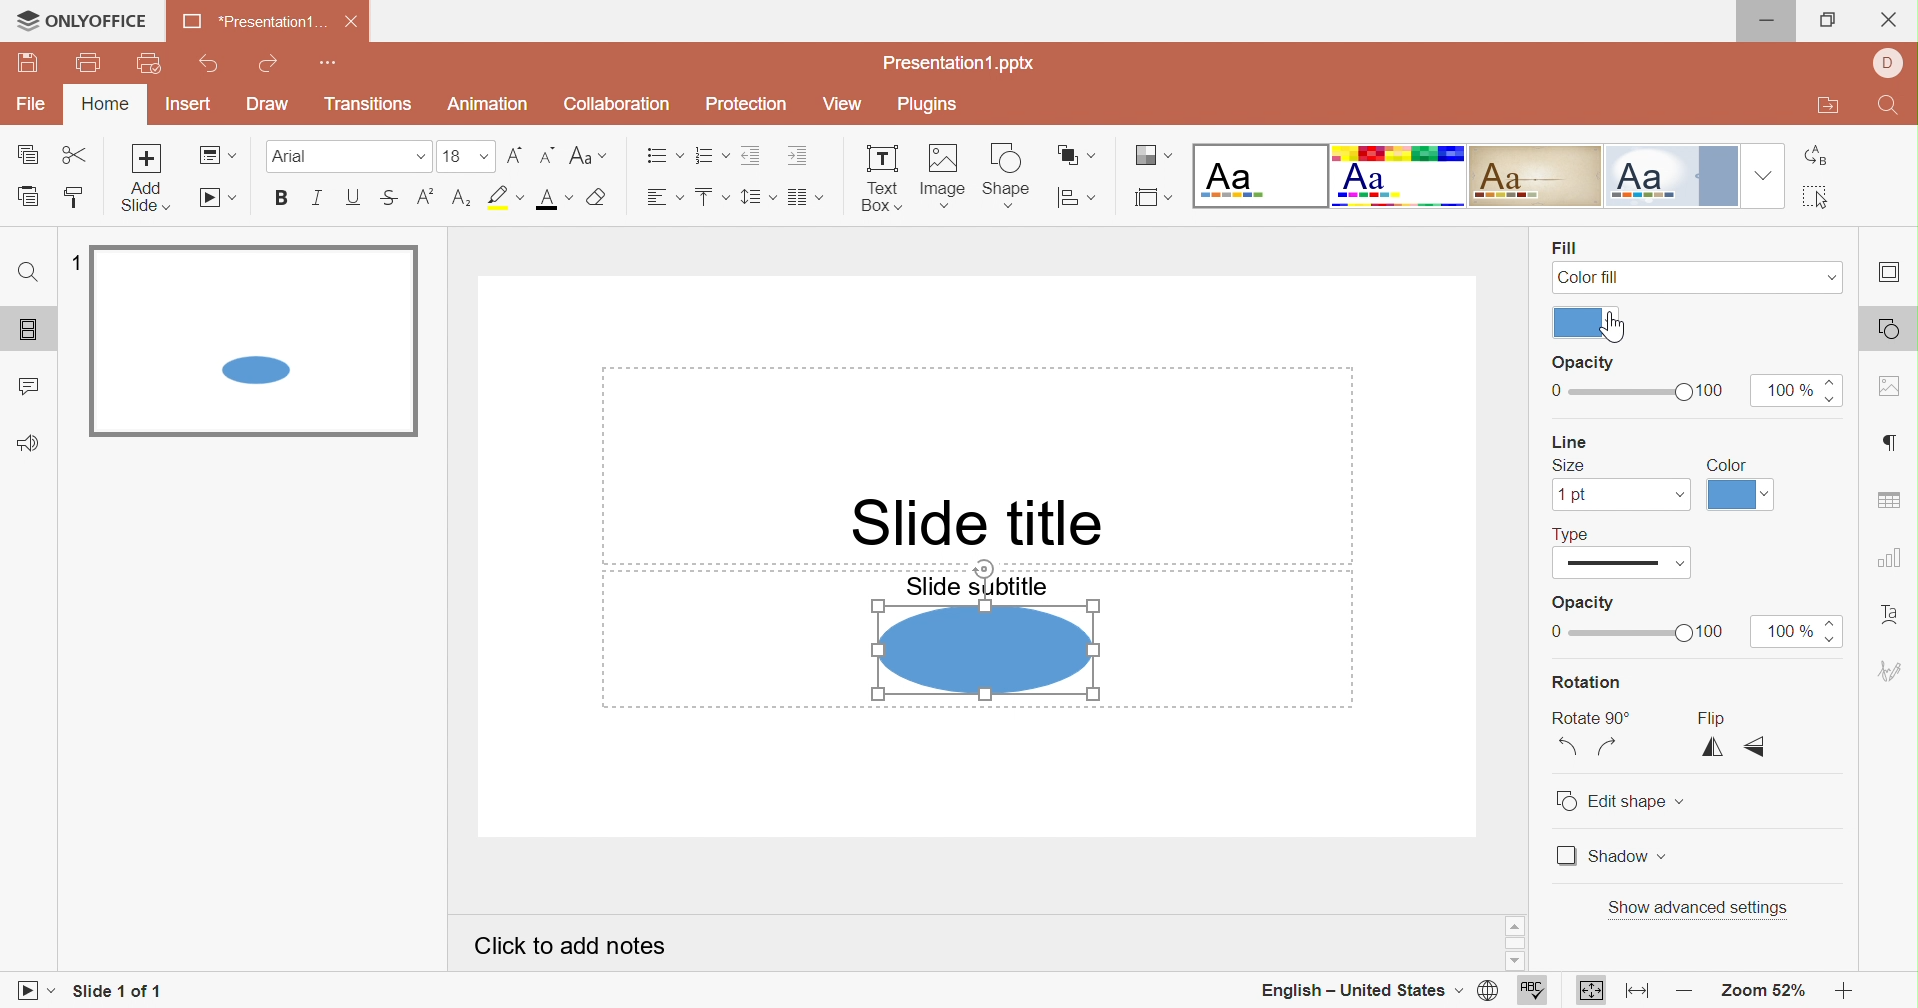  Describe the element at coordinates (31, 387) in the screenshot. I see `Comments` at that location.